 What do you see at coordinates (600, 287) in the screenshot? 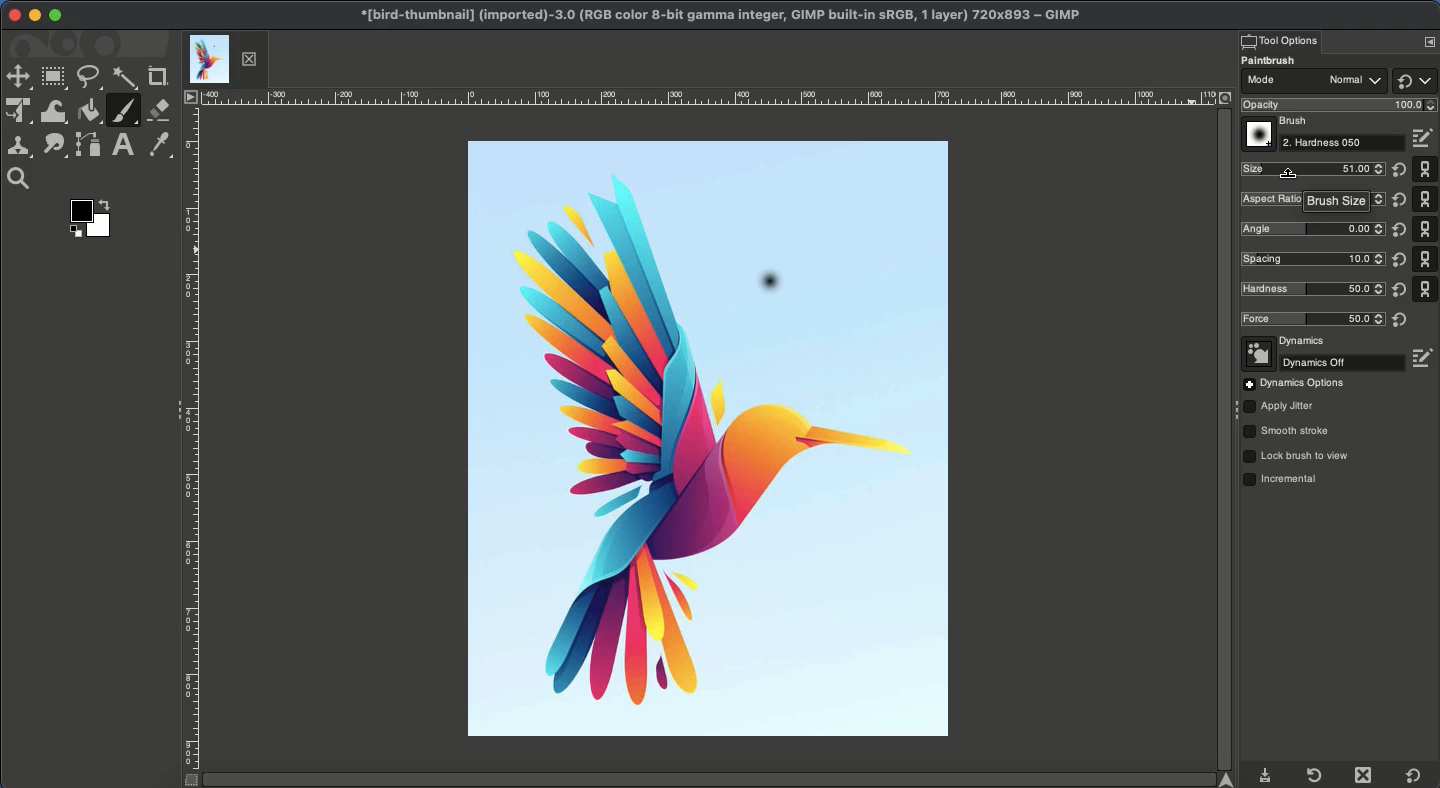
I see `image` at bounding box center [600, 287].